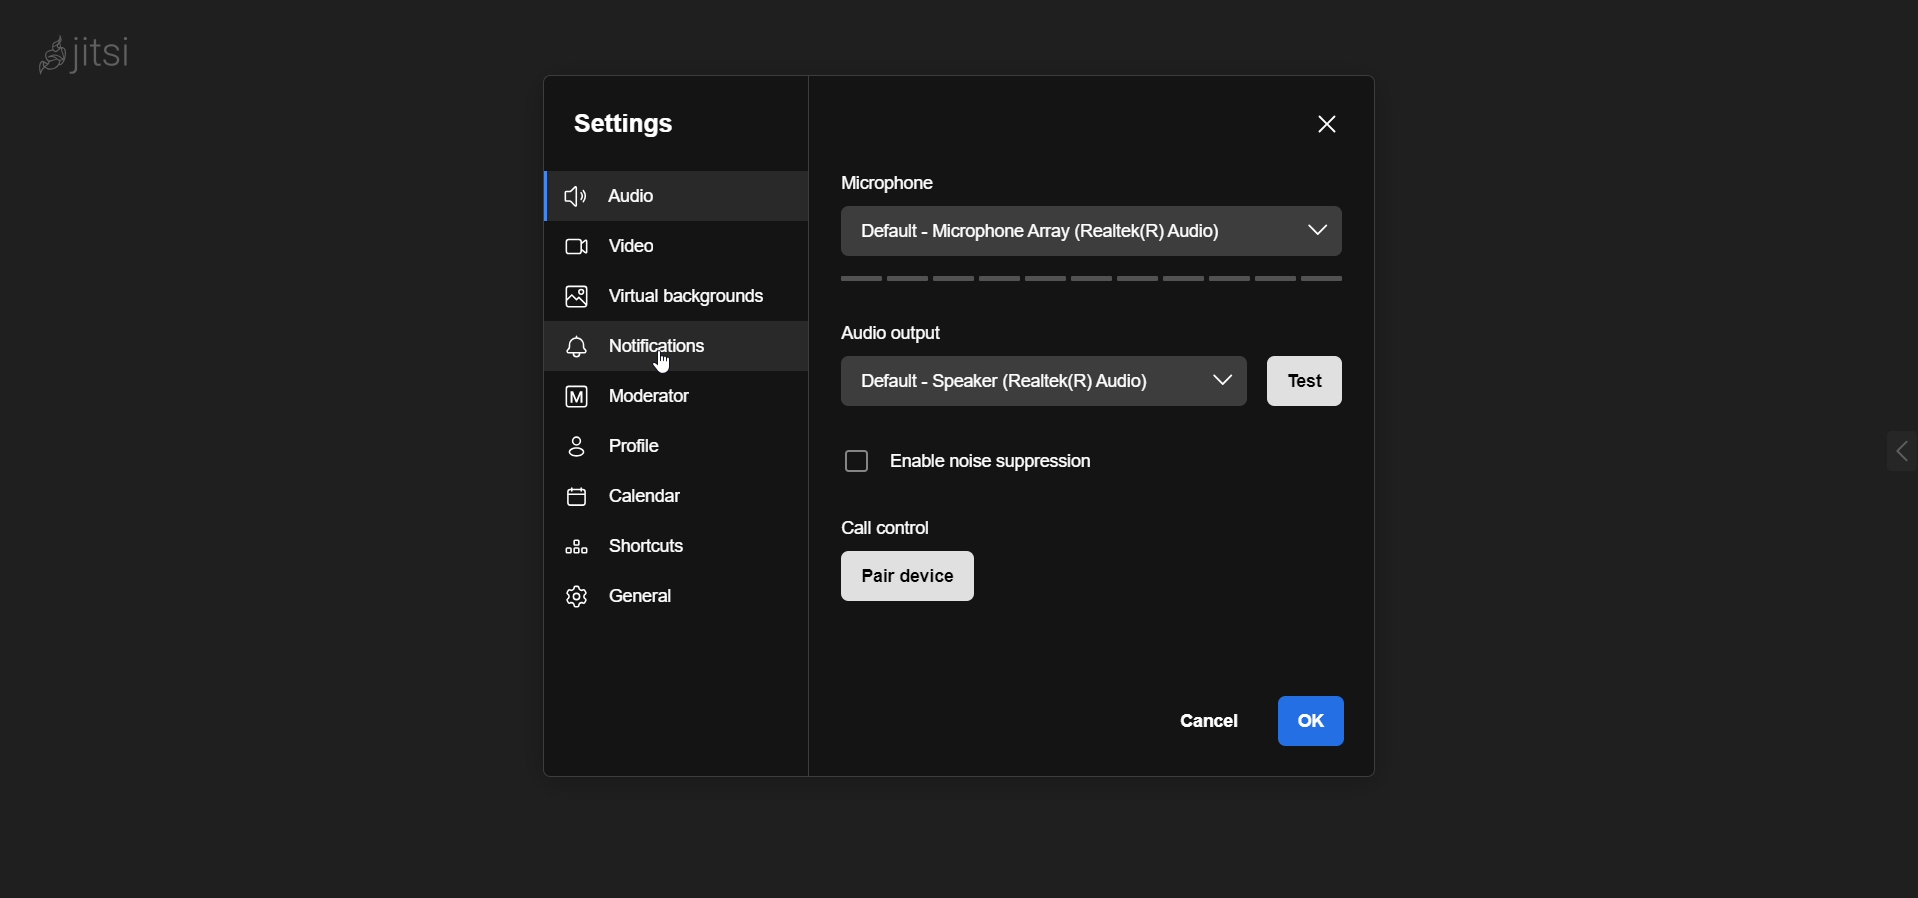  What do you see at coordinates (627, 448) in the screenshot?
I see `profile` at bounding box center [627, 448].